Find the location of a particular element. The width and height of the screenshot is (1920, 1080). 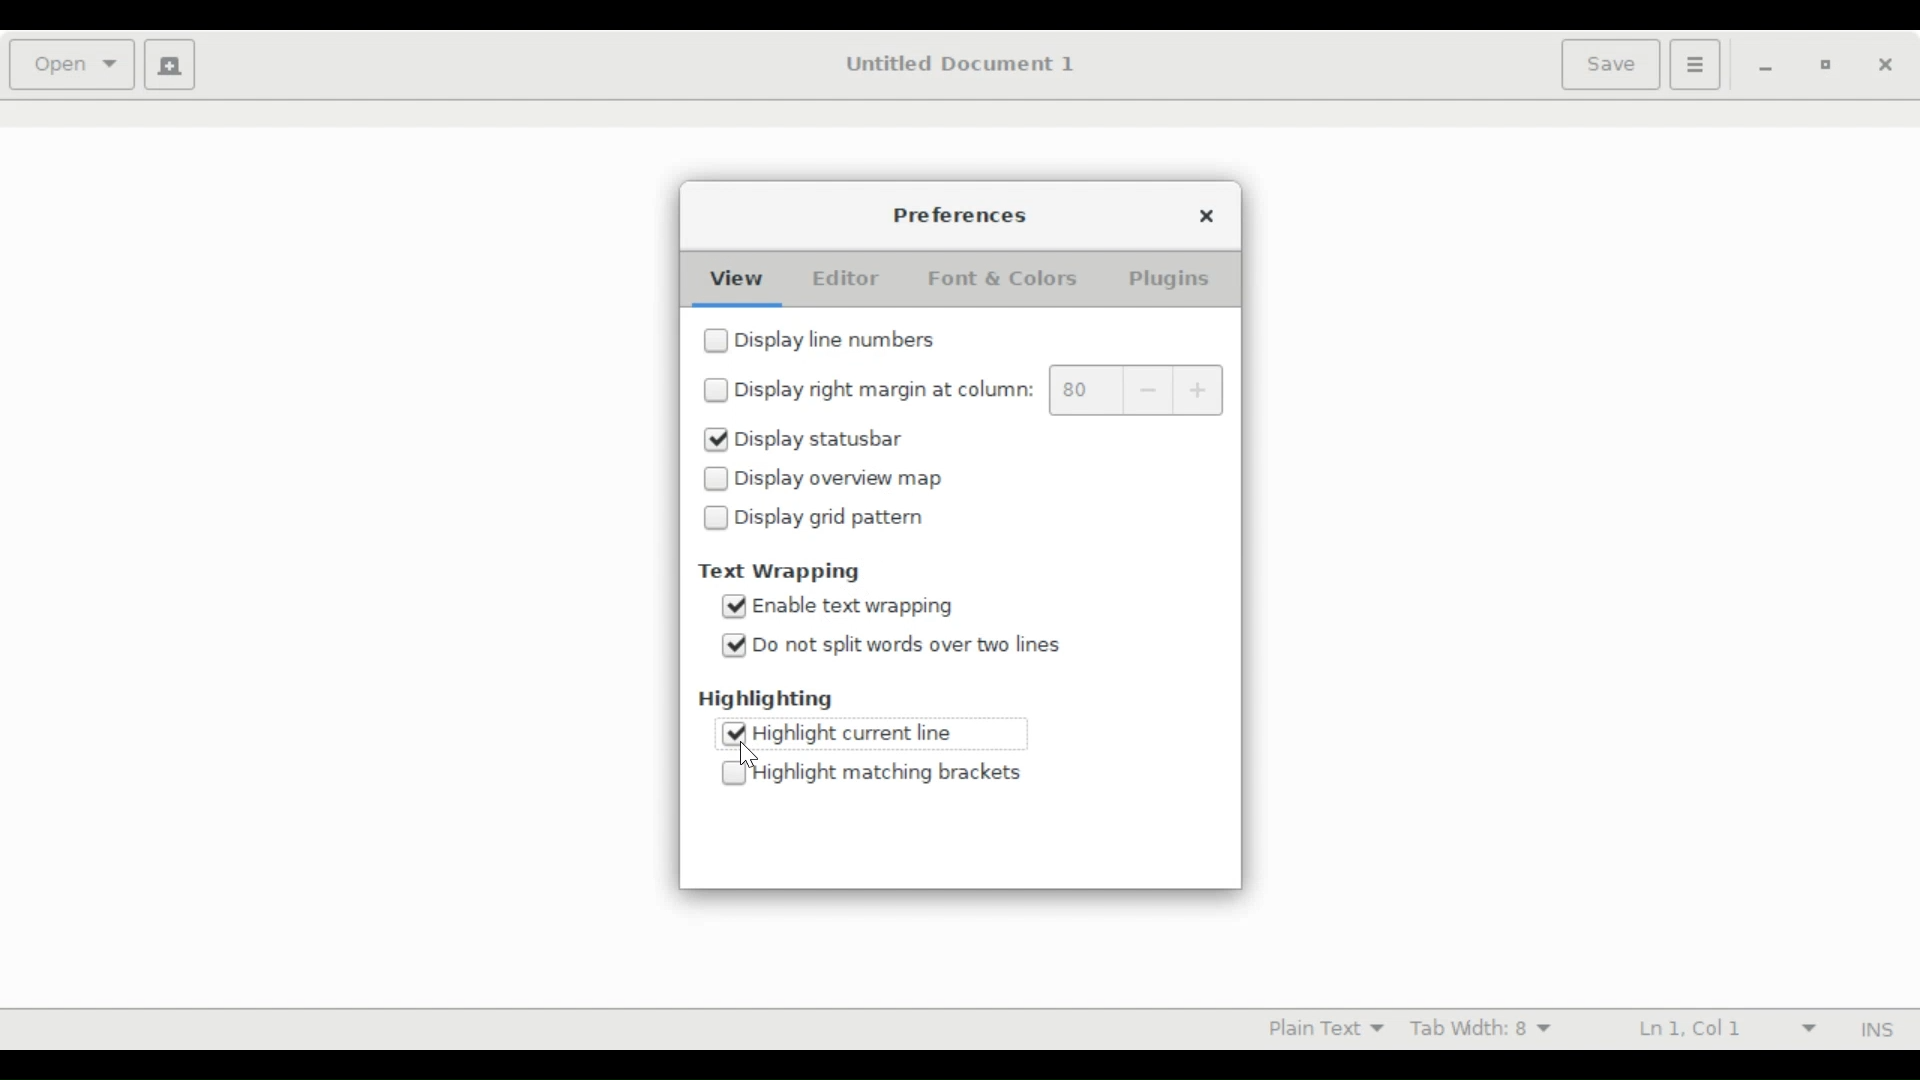

INS is located at coordinates (1875, 1030).